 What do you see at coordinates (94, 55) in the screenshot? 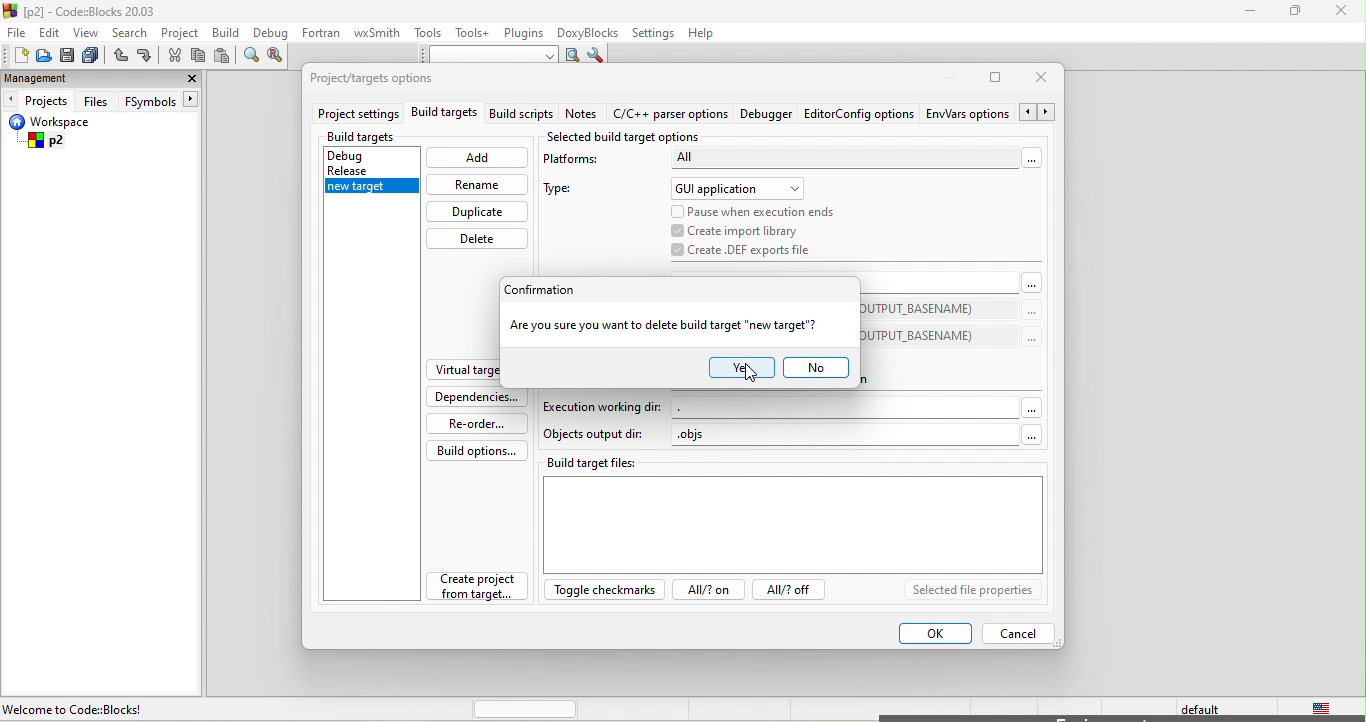
I see `save everything` at bounding box center [94, 55].